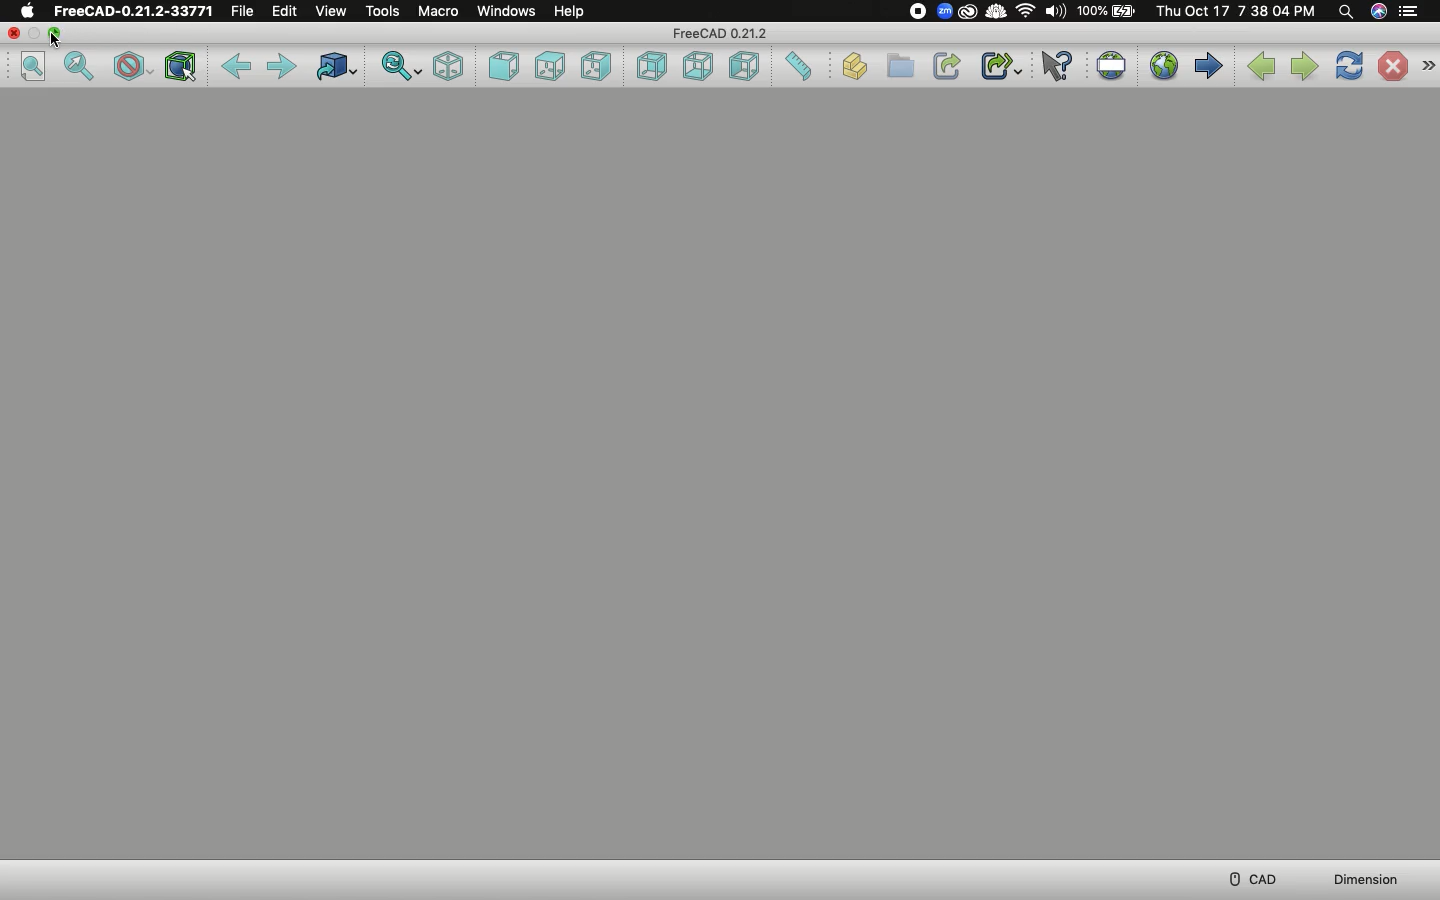  Describe the element at coordinates (133, 11) in the screenshot. I see `FreeCAD` at that location.